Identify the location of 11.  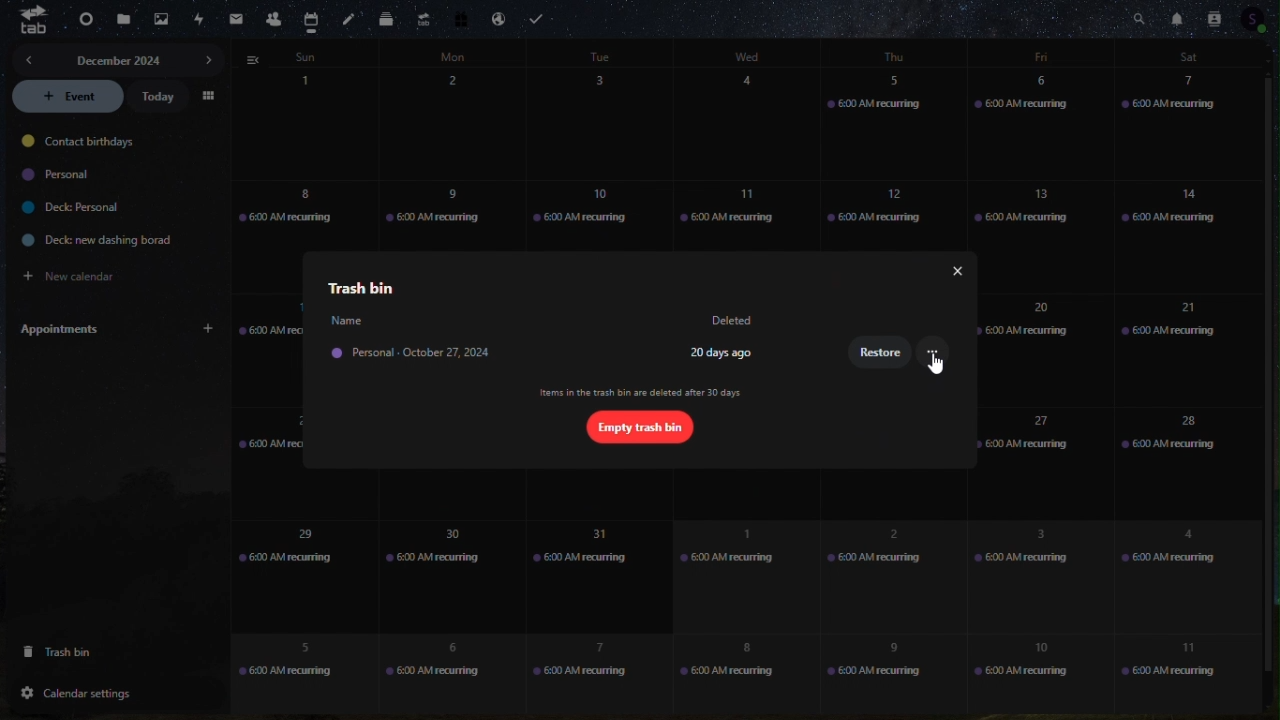
(1168, 662).